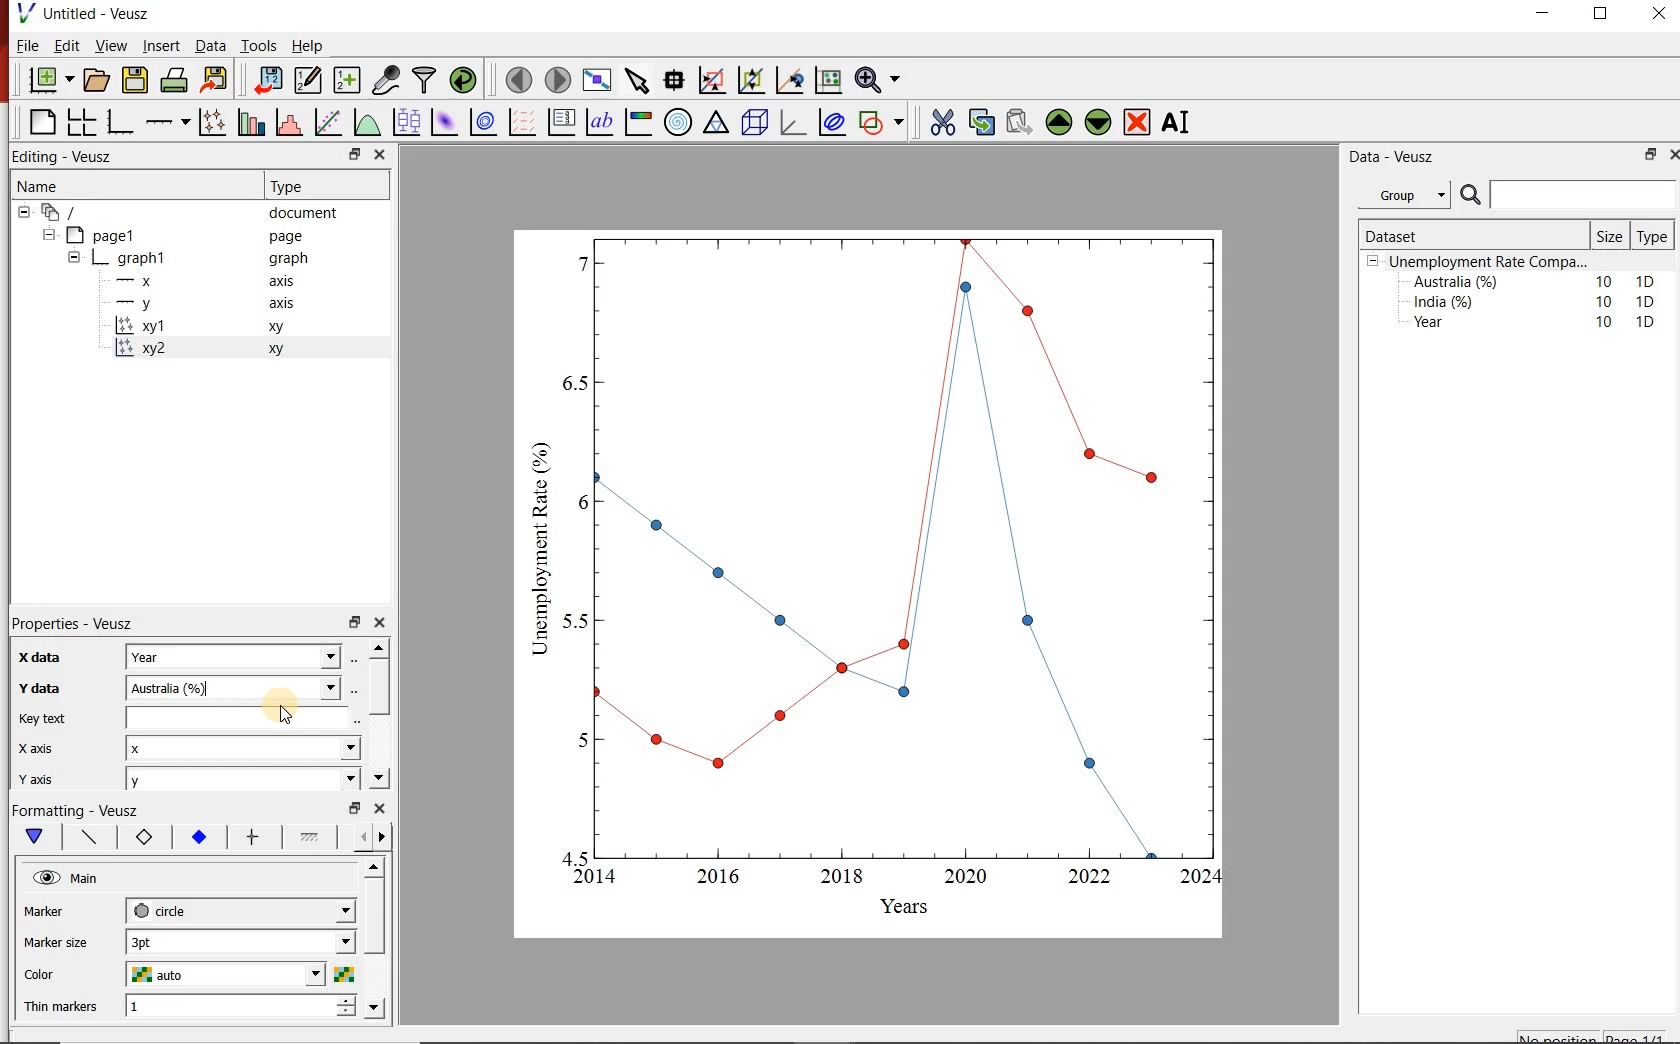 The image size is (1680, 1044). Describe the element at coordinates (270, 78) in the screenshot. I see `import document` at that location.